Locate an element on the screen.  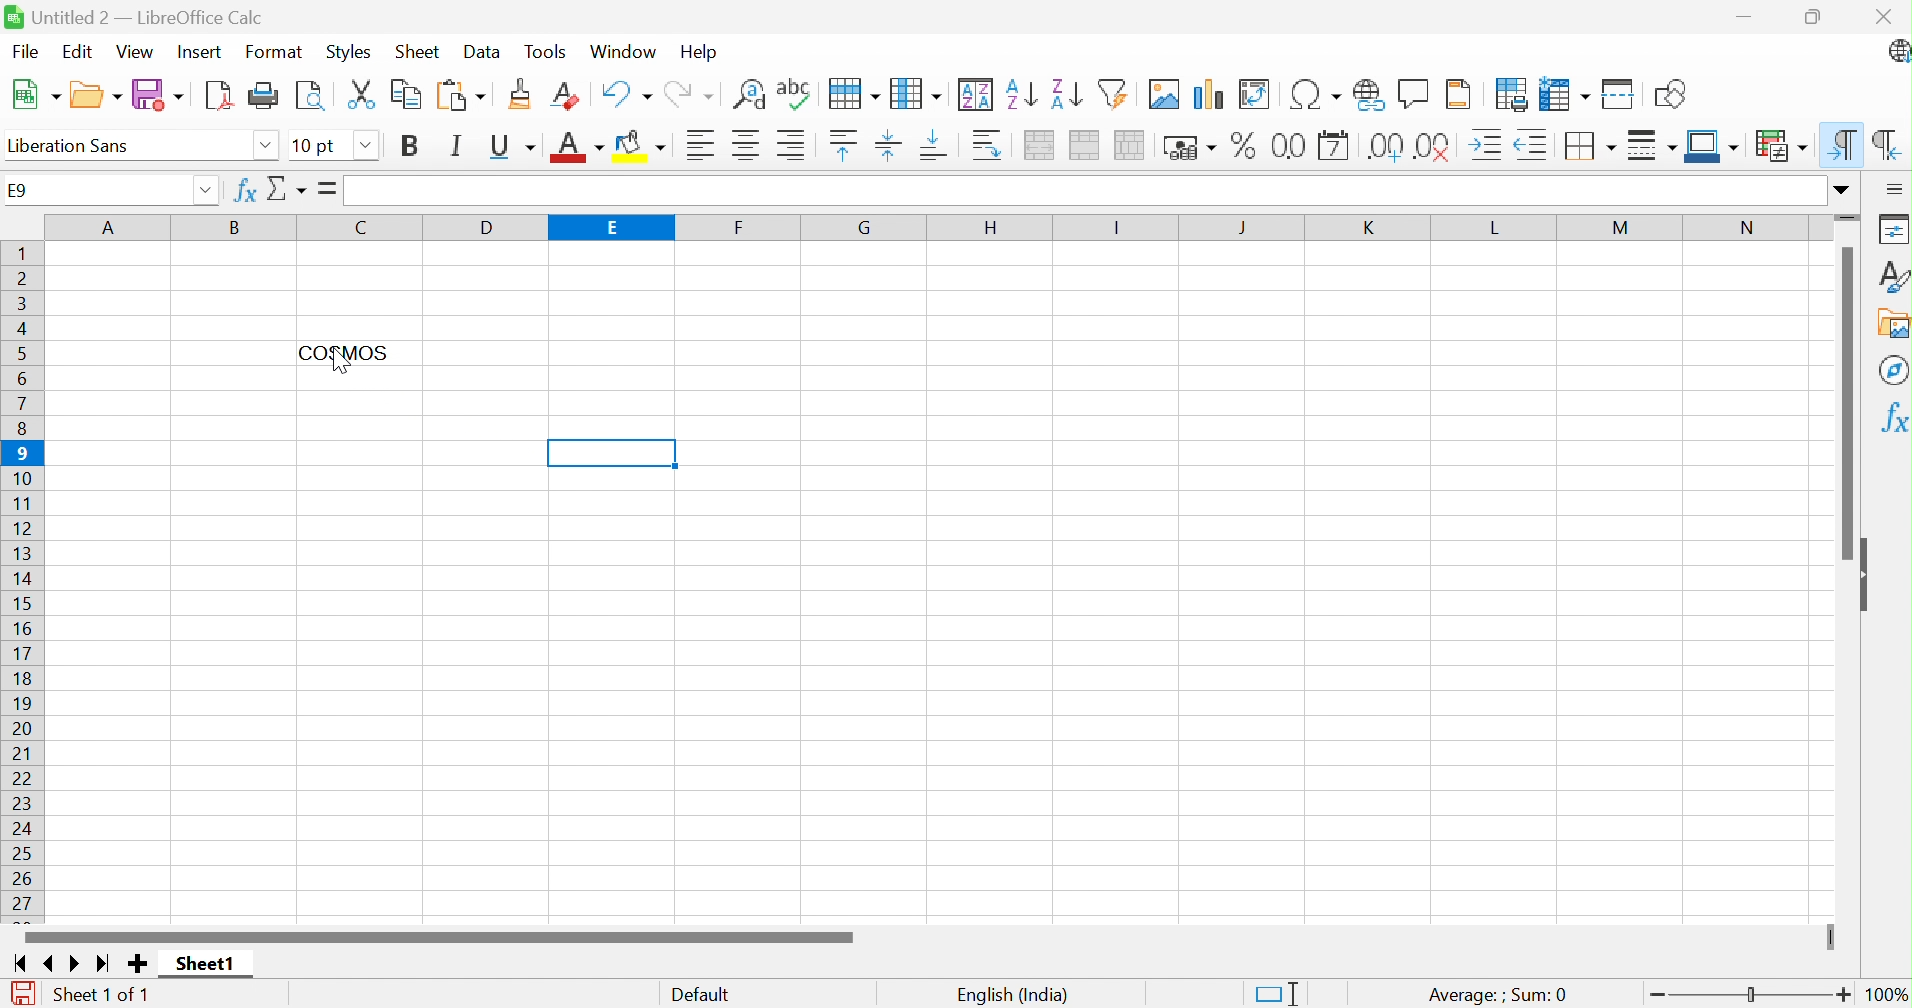
English (India) is located at coordinates (1011, 994).